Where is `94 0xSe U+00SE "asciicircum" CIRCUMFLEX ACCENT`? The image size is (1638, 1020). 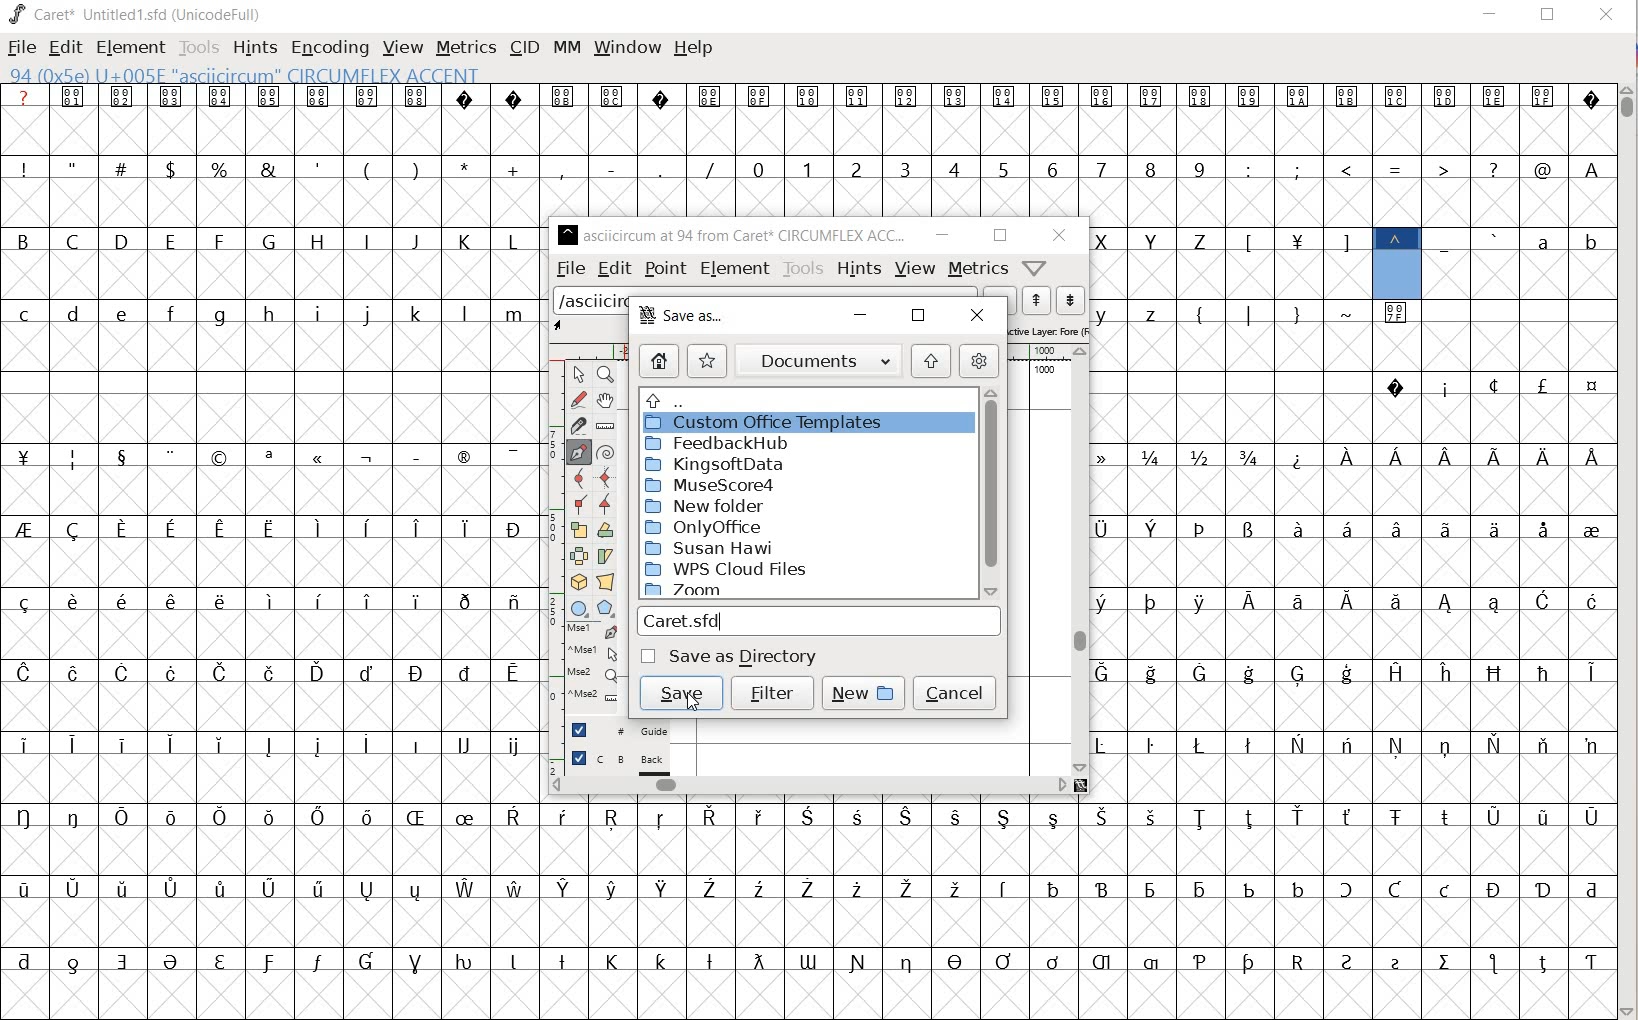 94 0xSe U+00SE "asciicircum" CIRCUMFLEX ACCENT is located at coordinates (1395, 264).